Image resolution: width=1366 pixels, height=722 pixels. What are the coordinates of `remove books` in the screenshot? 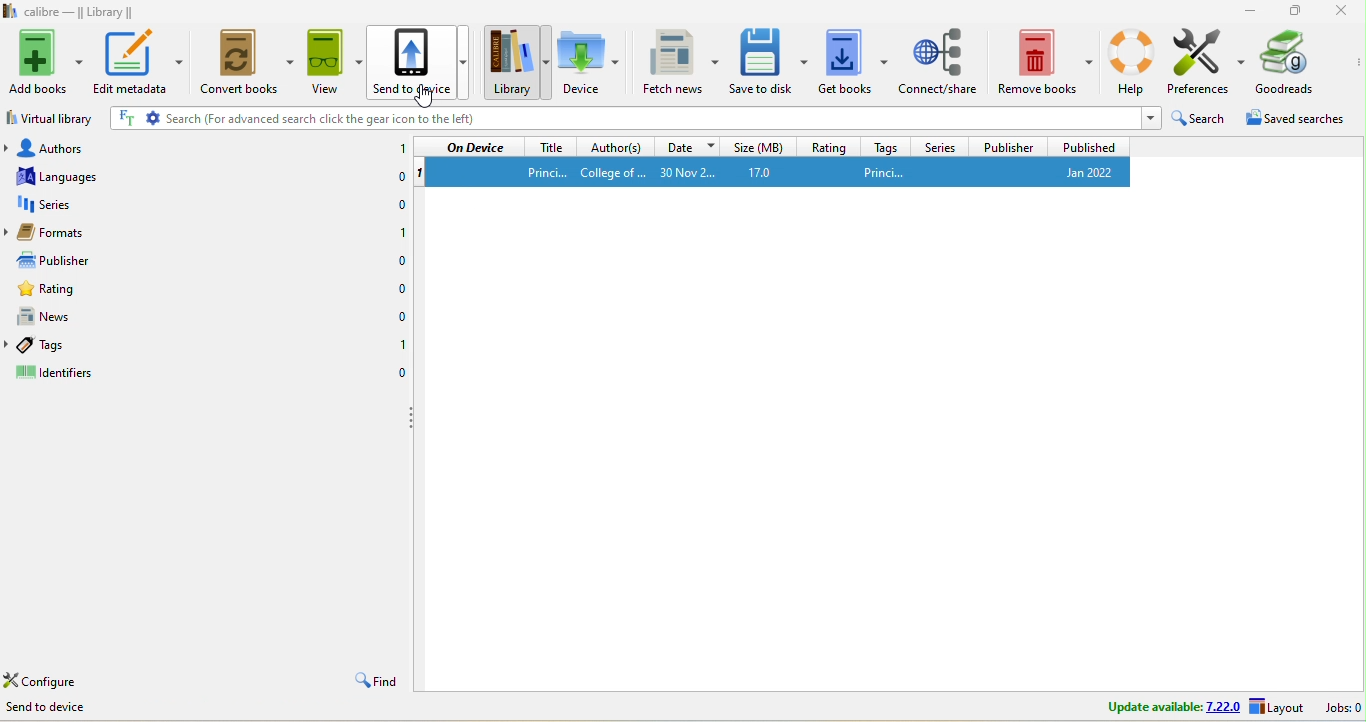 It's located at (1045, 63).